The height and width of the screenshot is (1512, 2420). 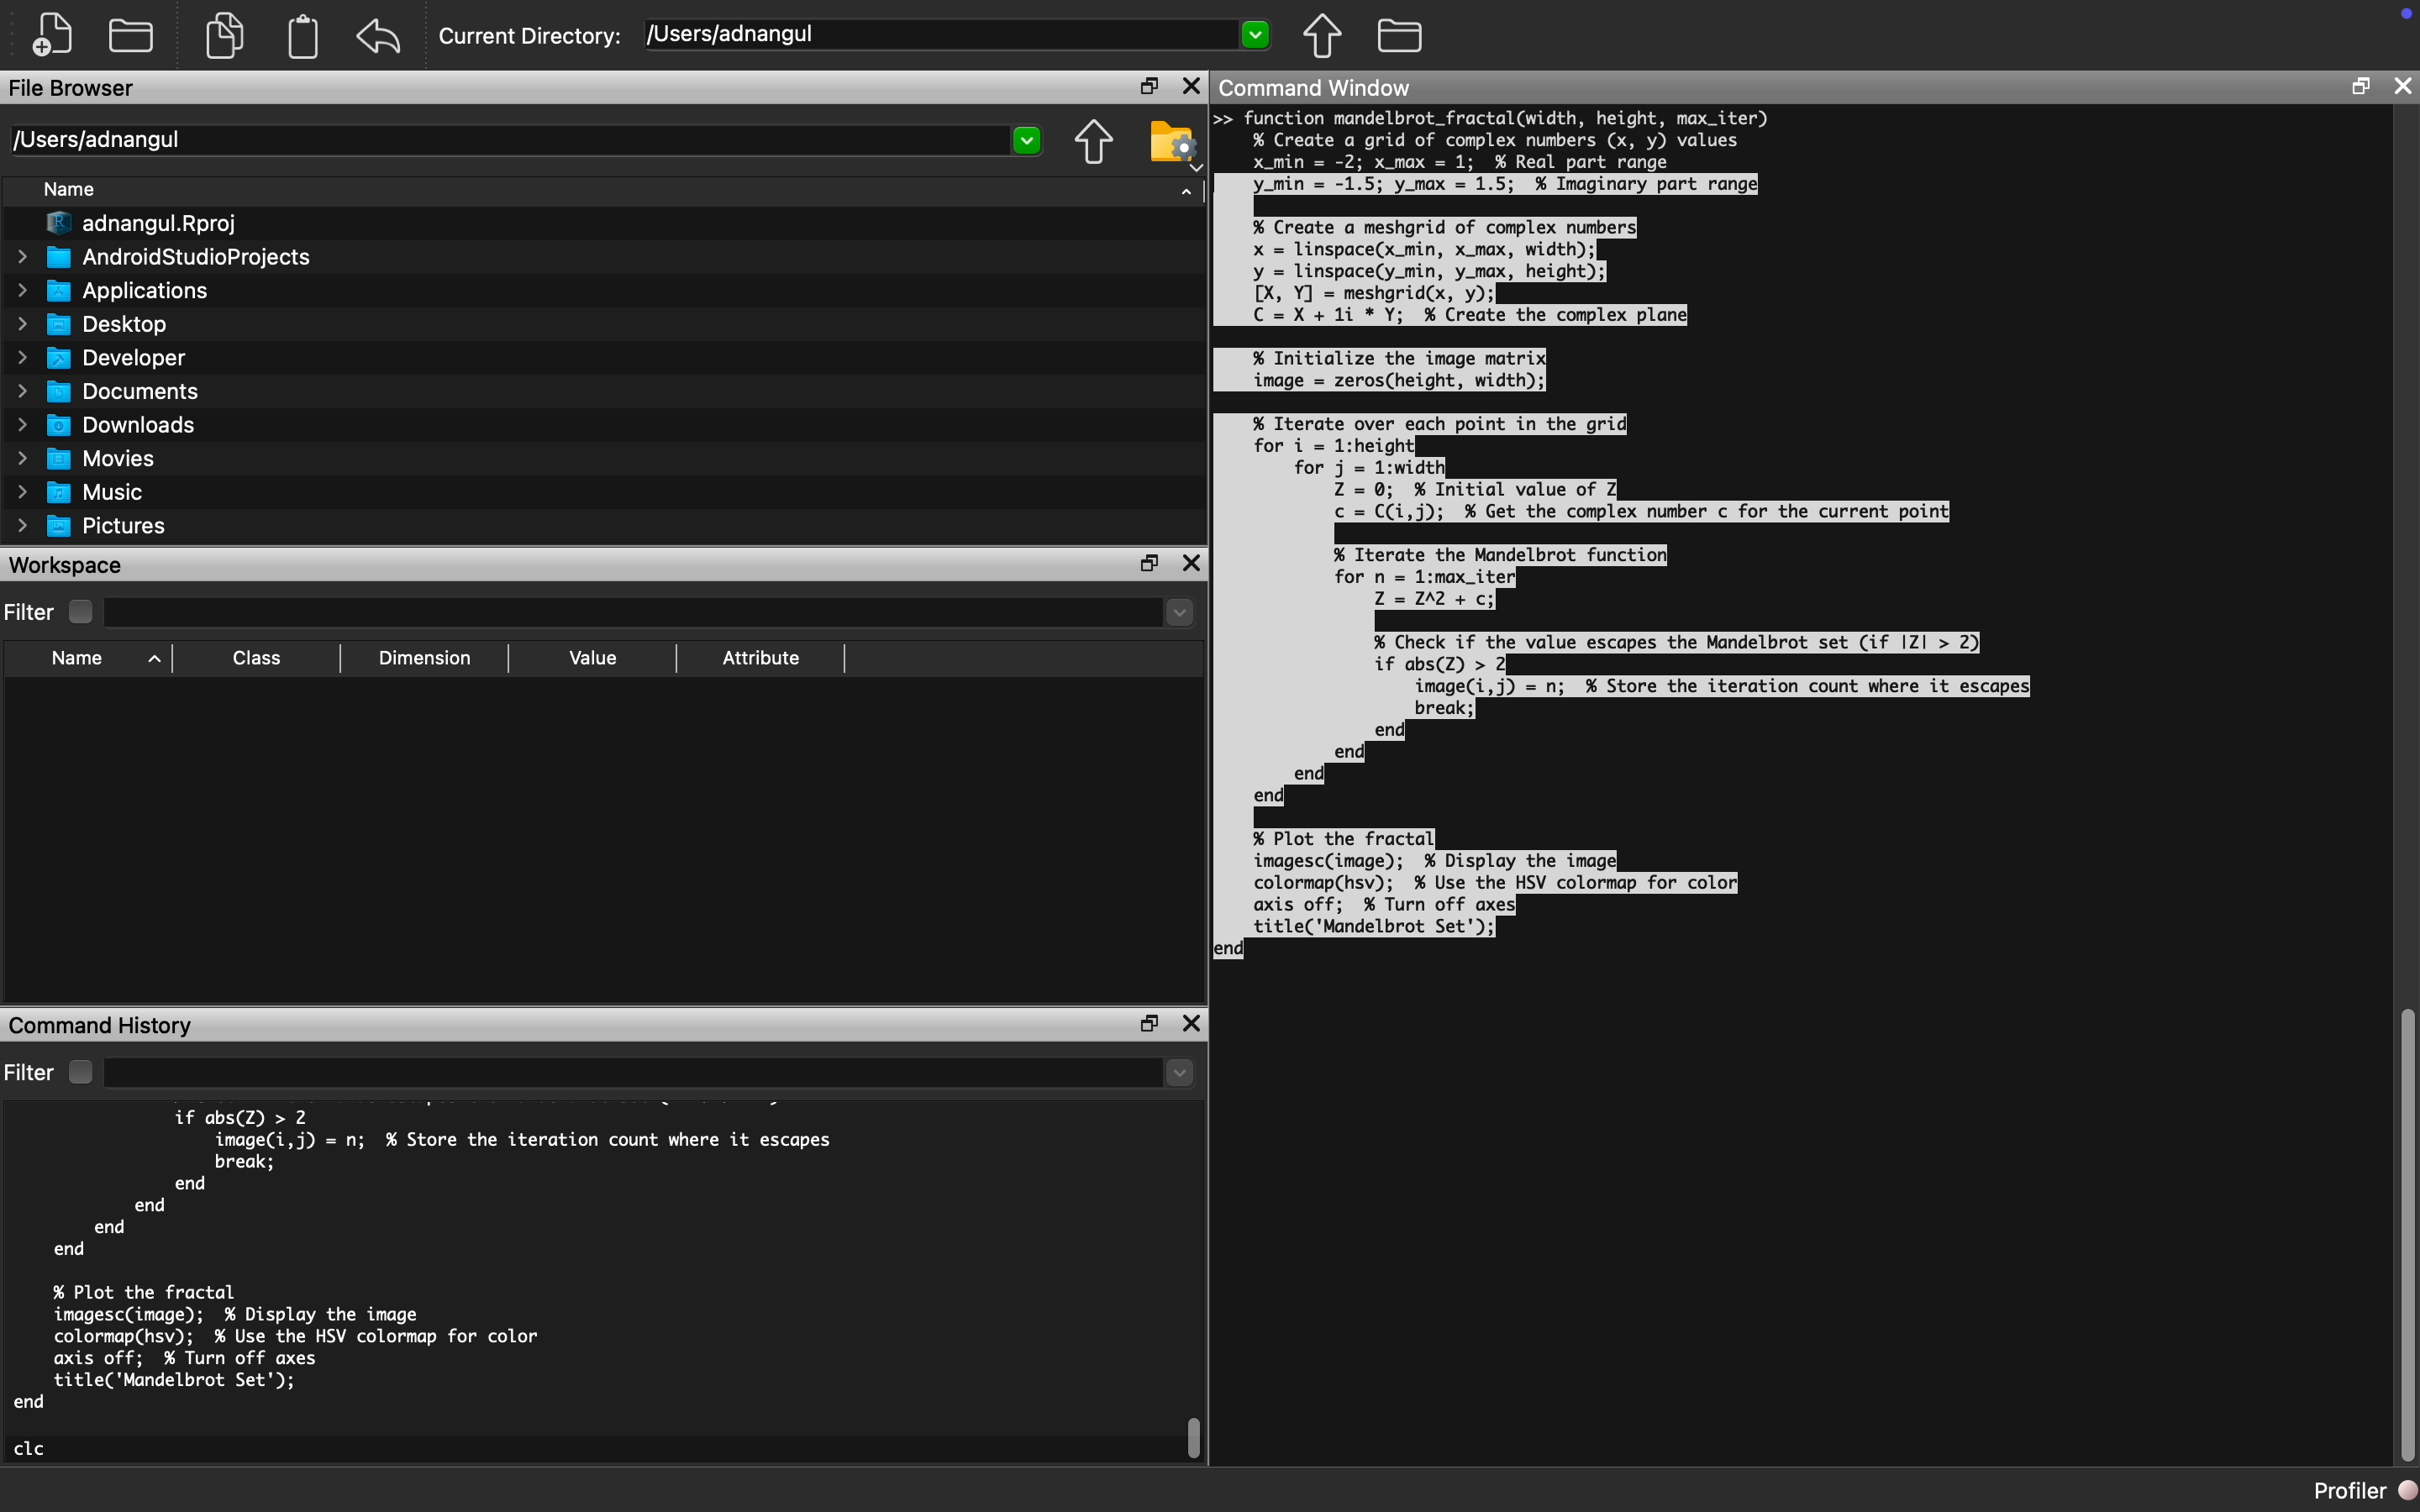 What do you see at coordinates (109, 424) in the screenshot?
I see `Downloads` at bounding box center [109, 424].